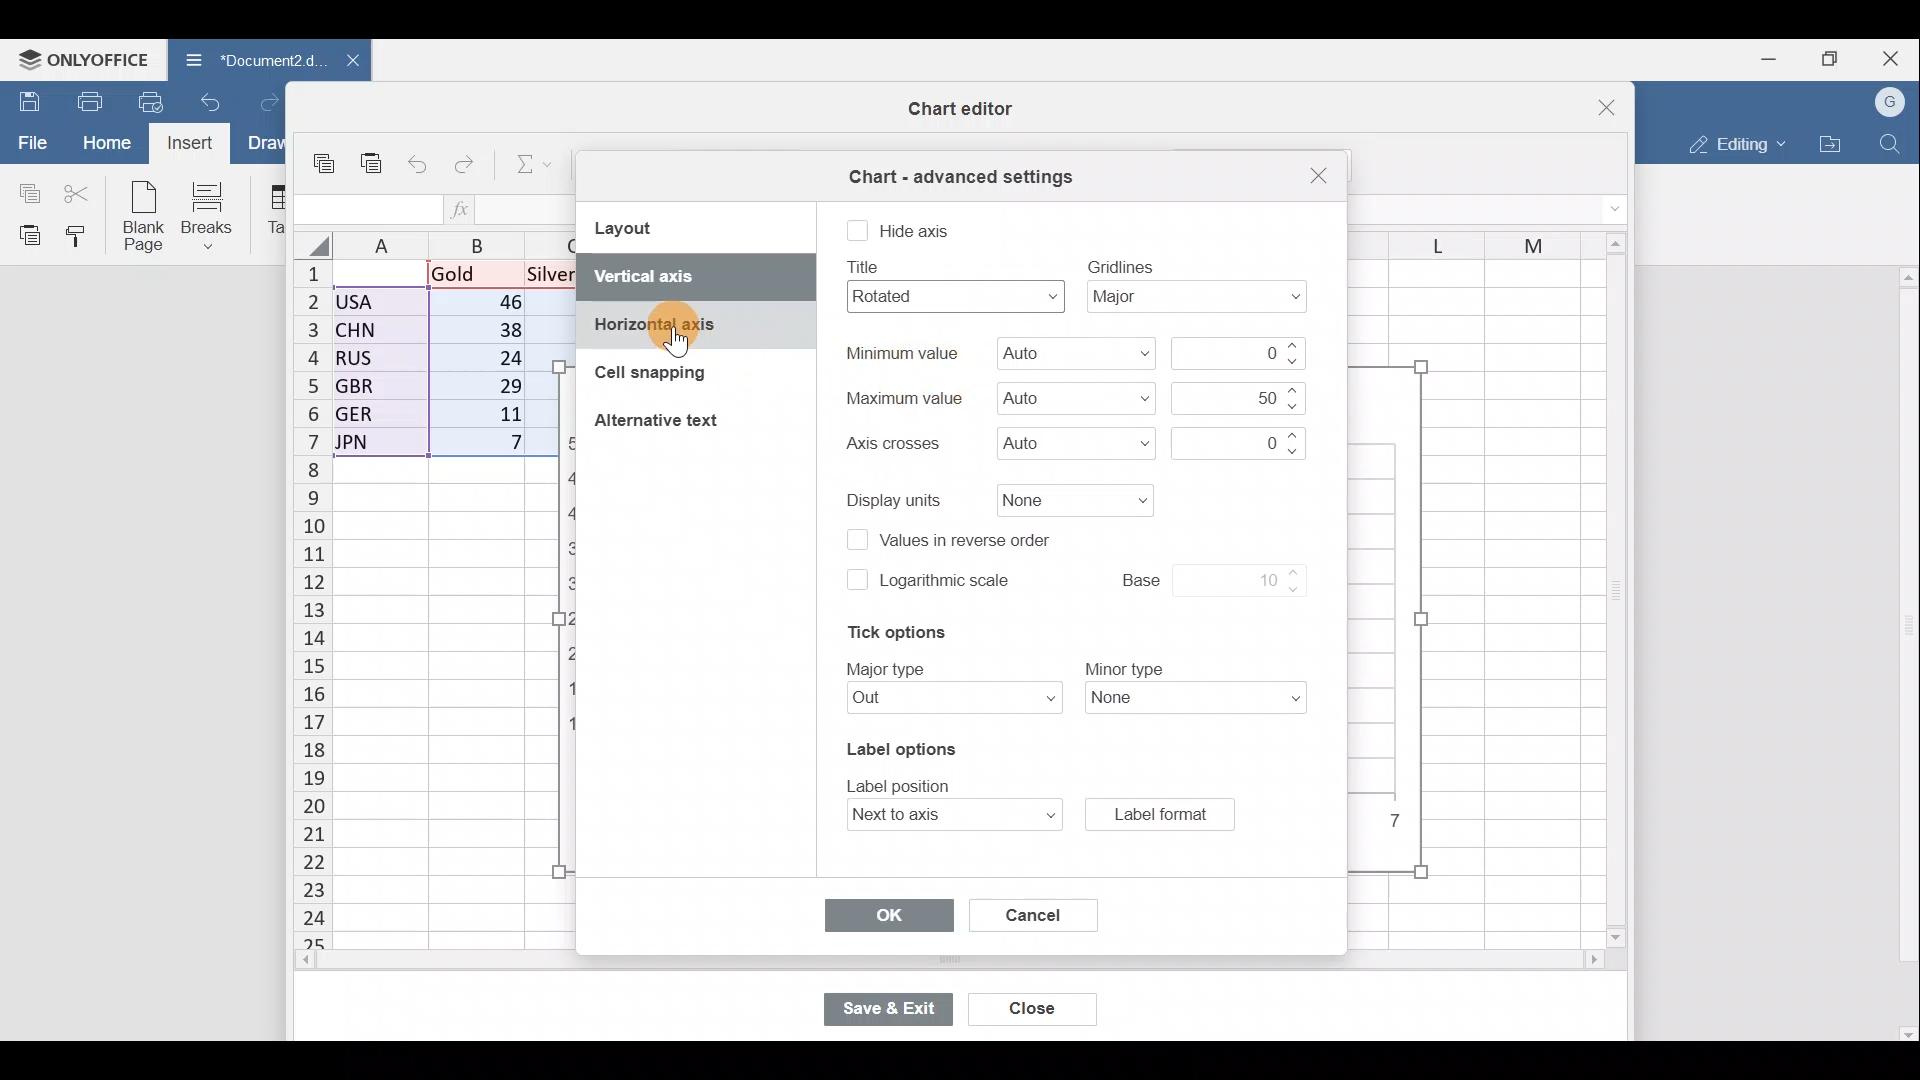  What do you see at coordinates (193, 145) in the screenshot?
I see `Cursor on Insert` at bounding box center [193, 145].